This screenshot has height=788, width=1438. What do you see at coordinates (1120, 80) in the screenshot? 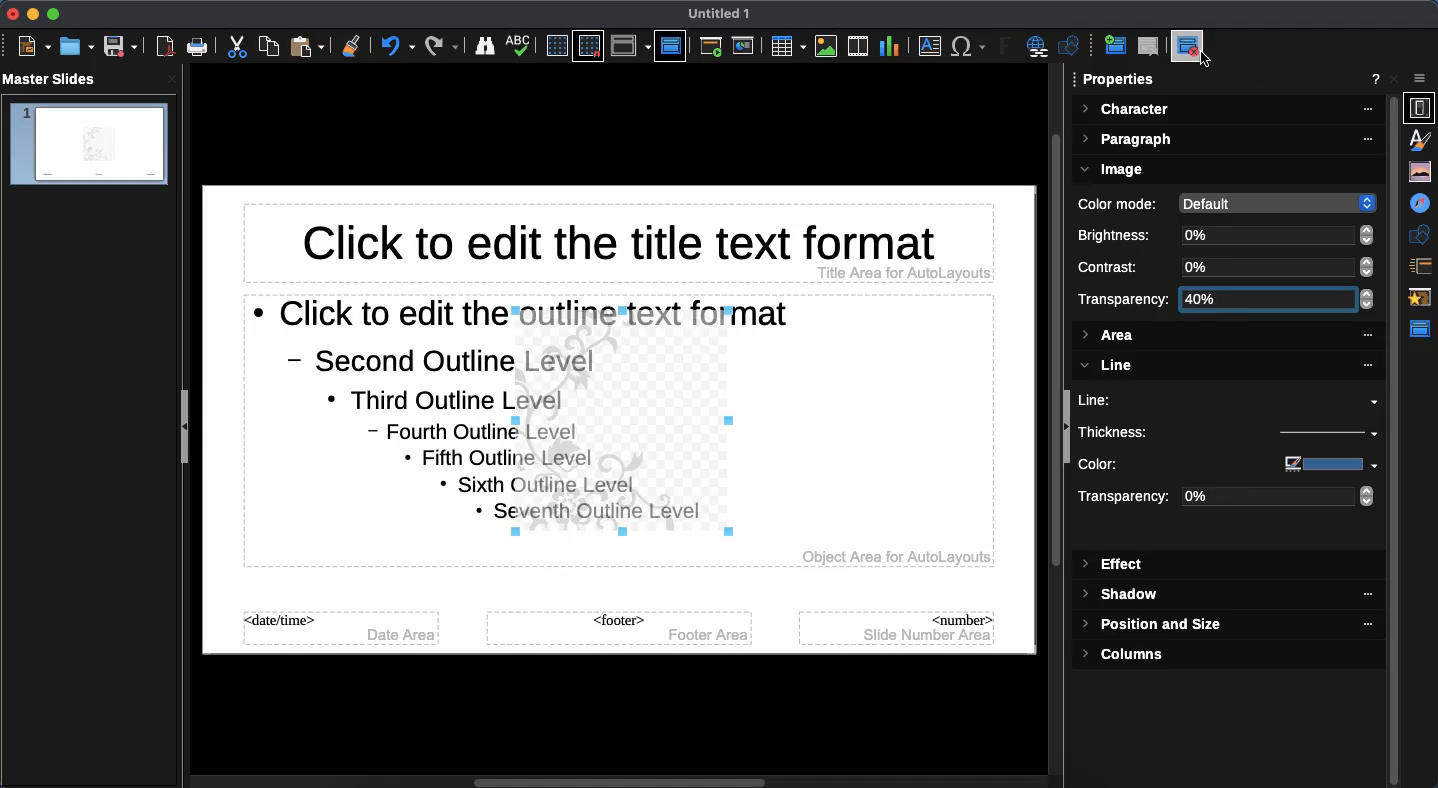
I see `Properties` at bounding box center [1120, 80].